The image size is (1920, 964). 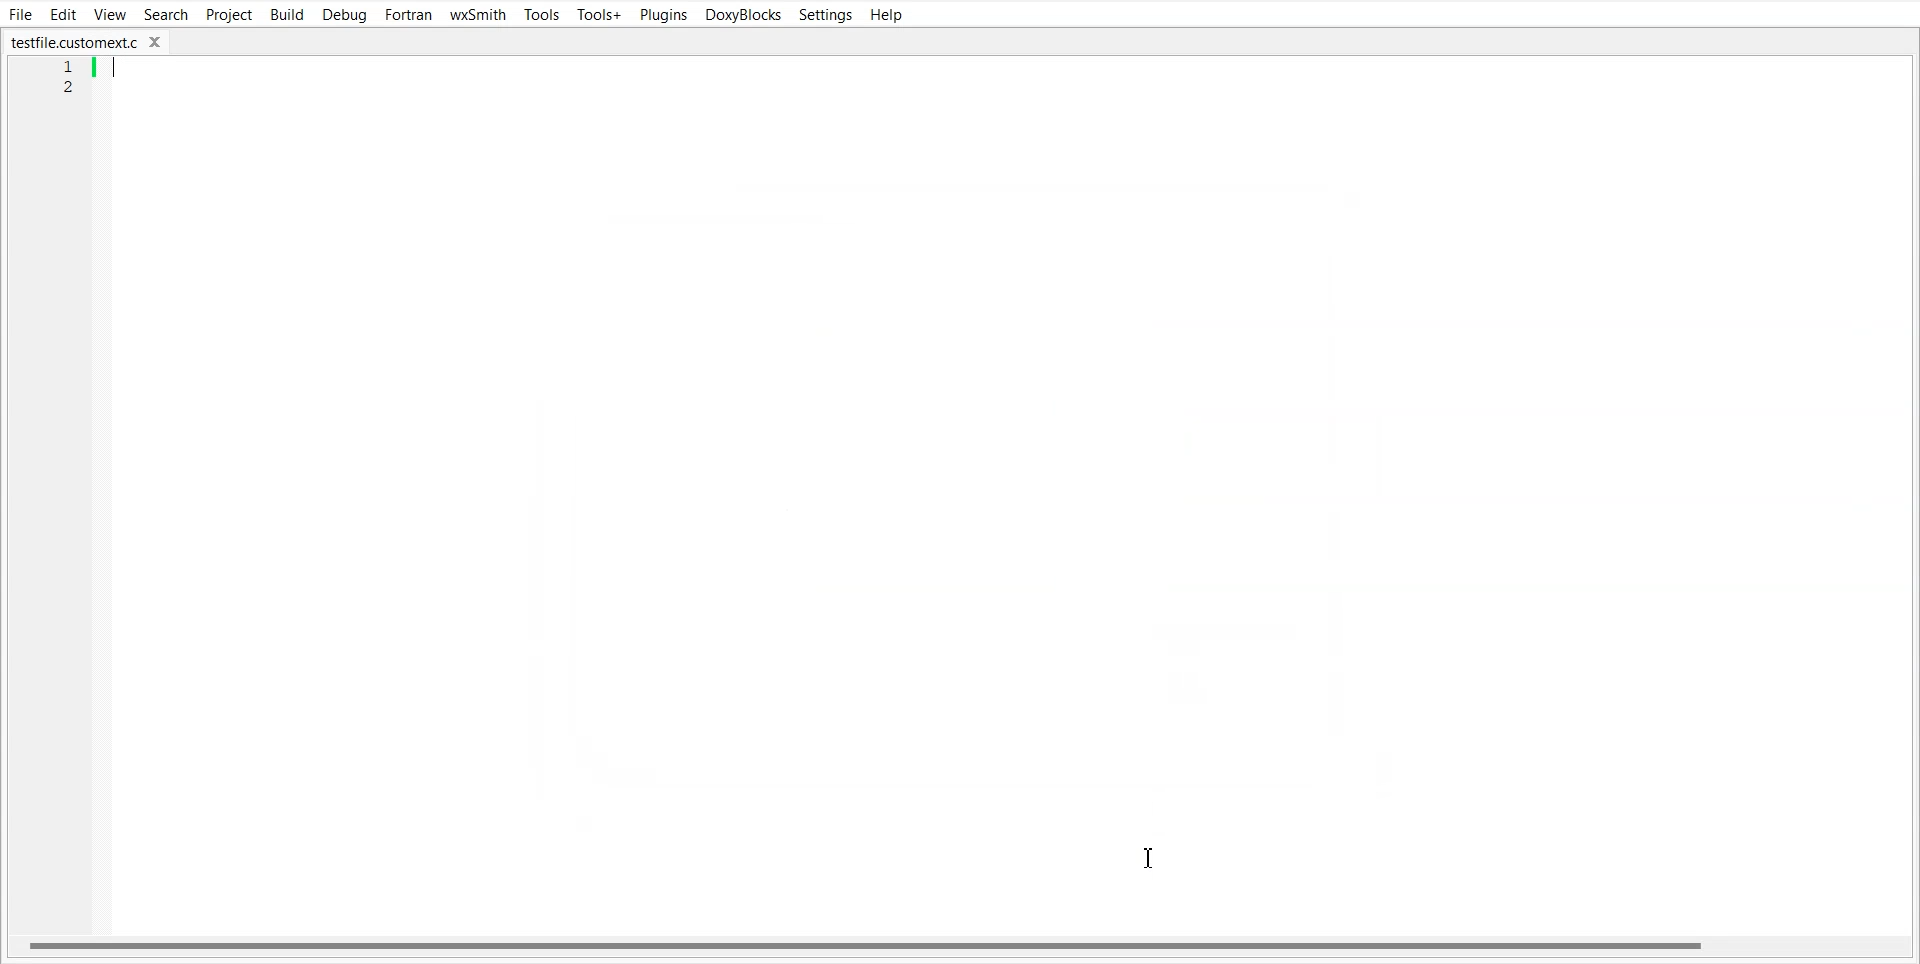 I want to click on Tools, so click(x=541, y=14).